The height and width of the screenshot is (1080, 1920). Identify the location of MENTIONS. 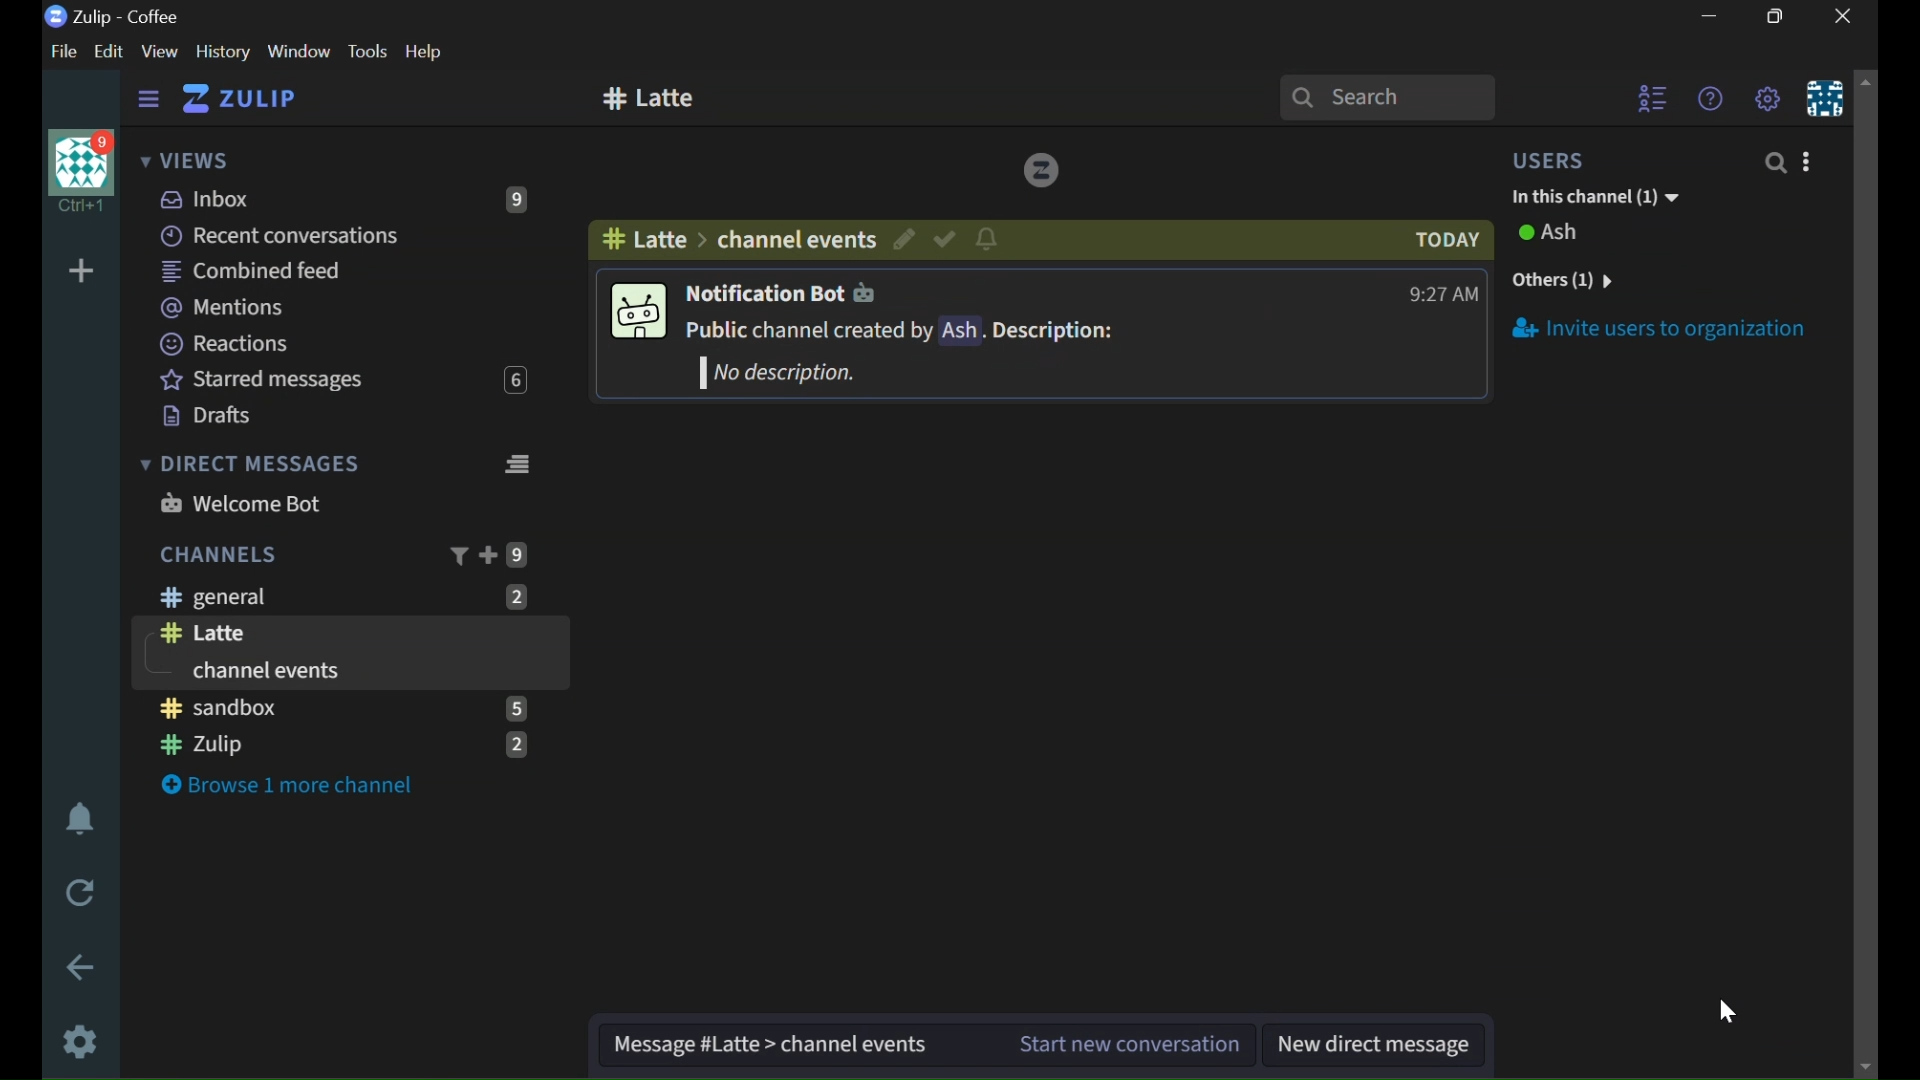
(313, 307).